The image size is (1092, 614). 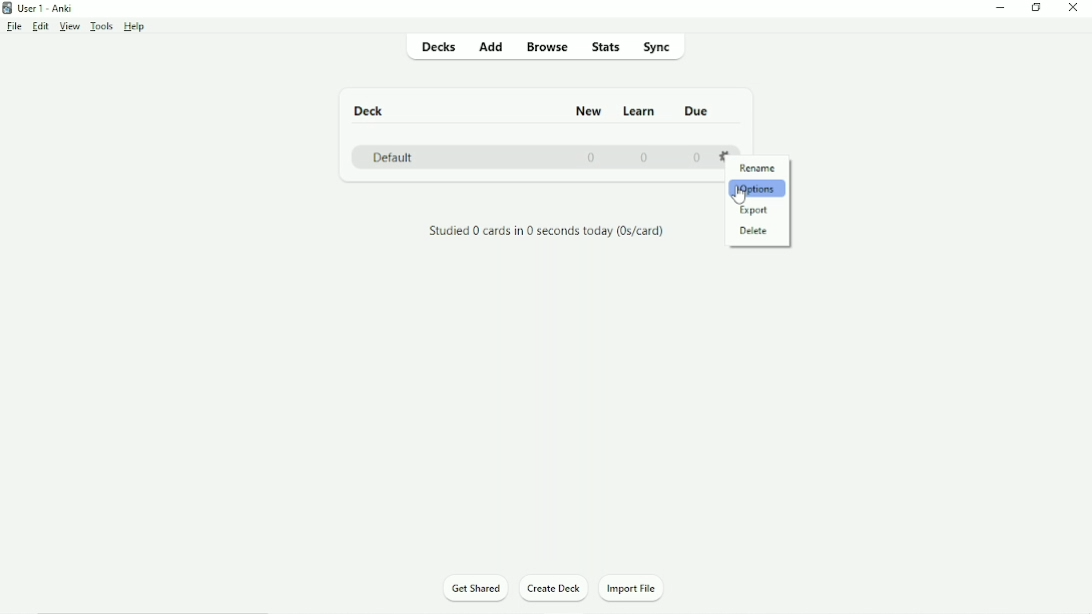 What do you see at coordinates (742, 198) in the screenshot?
I see `Cursor` at bounding box center [742, 198].